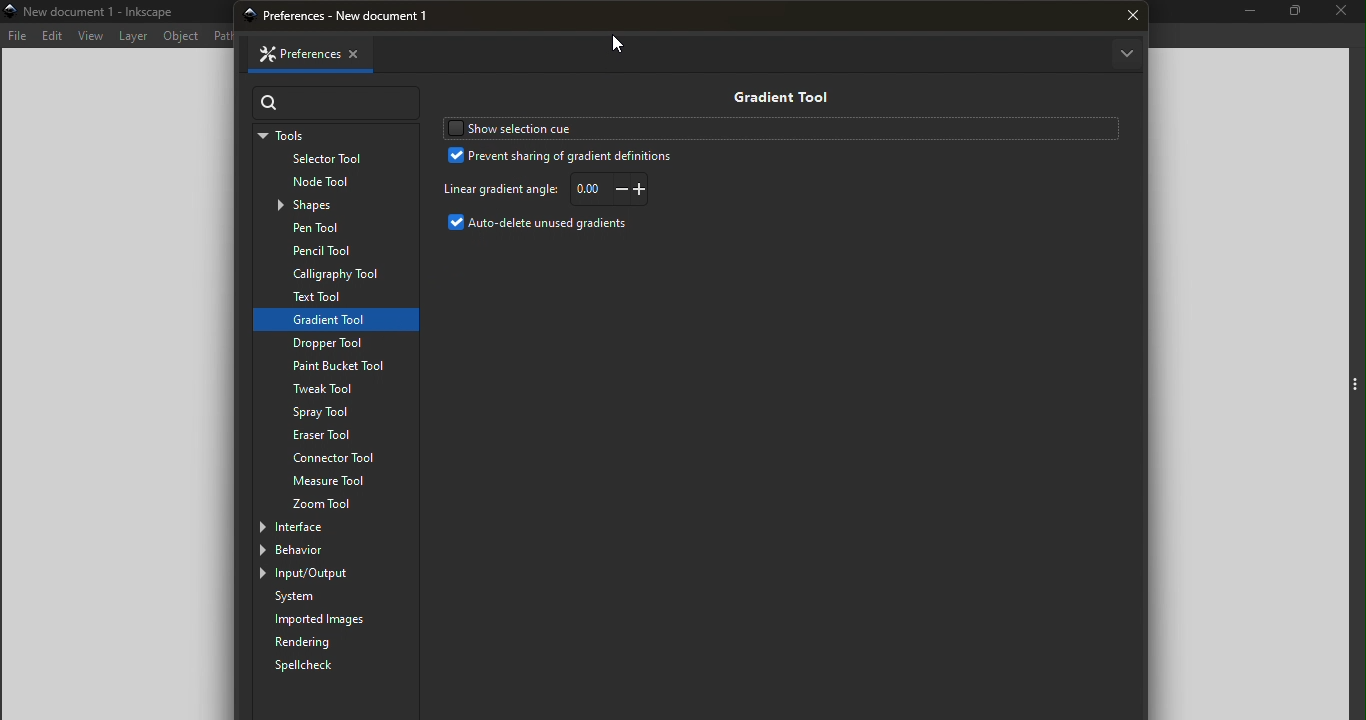 The image size is (1366, 720). I want to click on Search bar, so click(338, 103).